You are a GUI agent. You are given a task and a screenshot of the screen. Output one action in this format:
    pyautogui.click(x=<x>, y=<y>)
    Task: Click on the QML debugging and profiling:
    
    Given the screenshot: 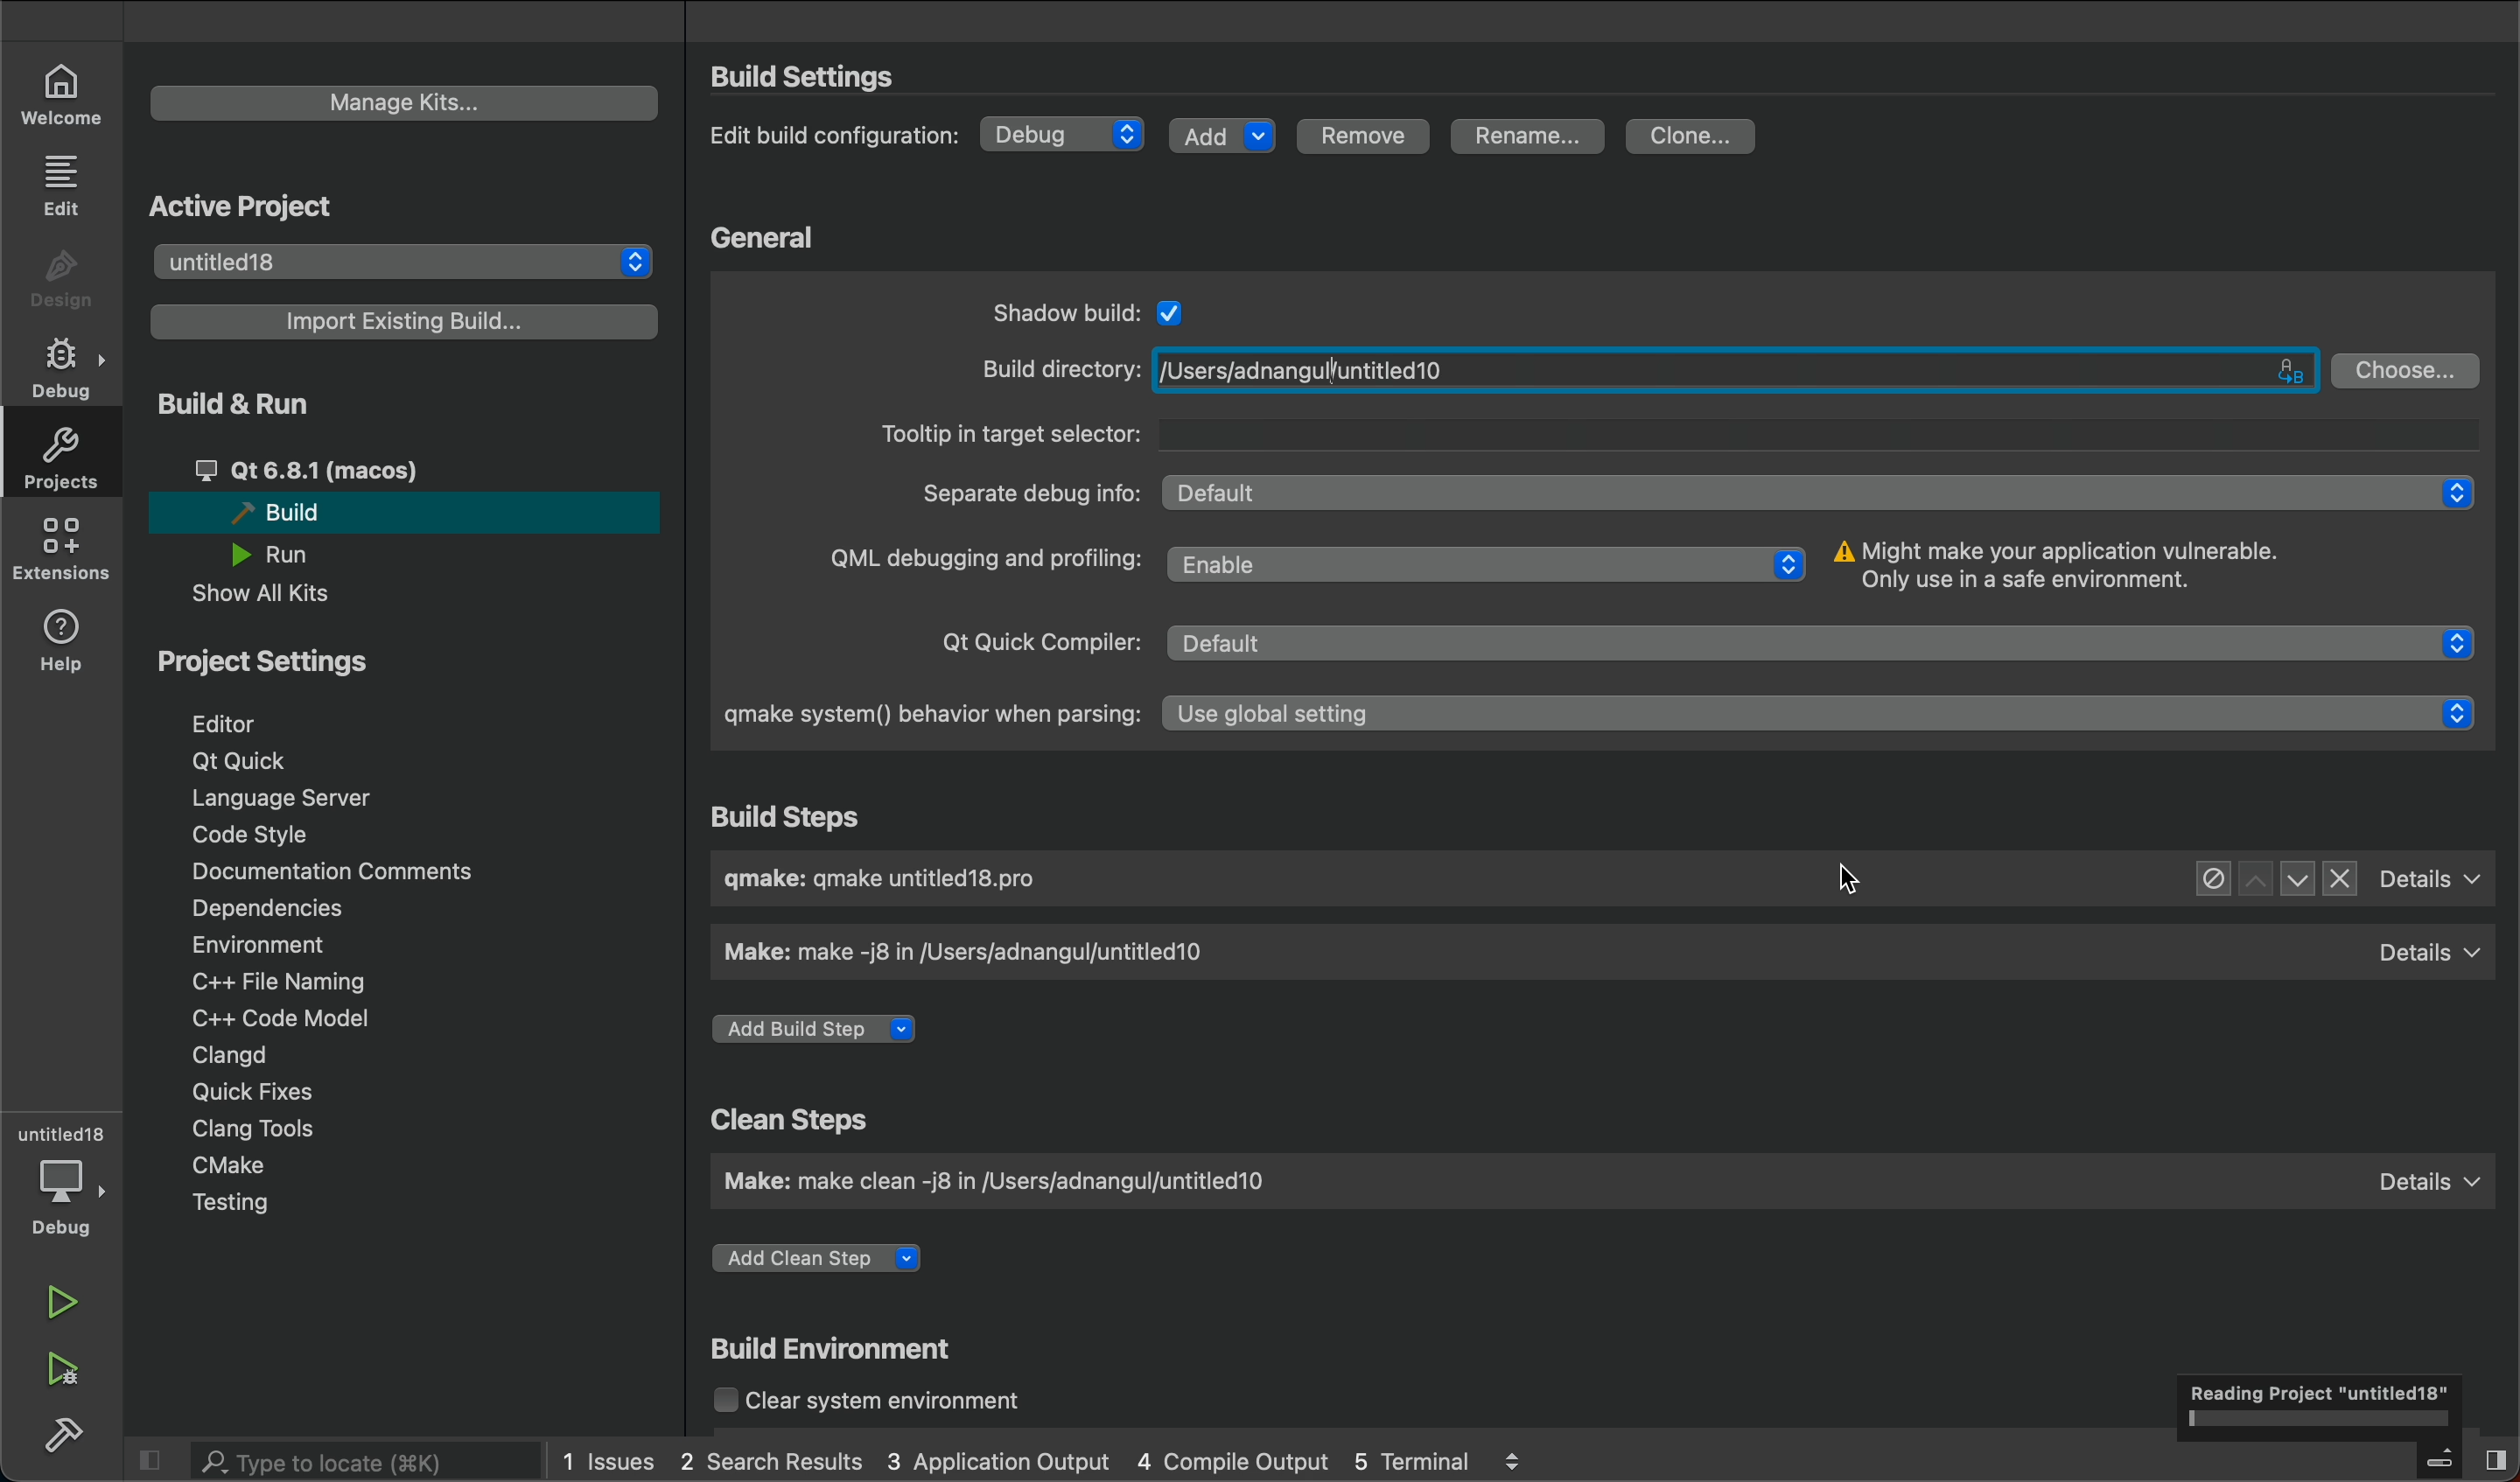 What is the action you would take?
    pyautogui.click(x=981, y=562)
    